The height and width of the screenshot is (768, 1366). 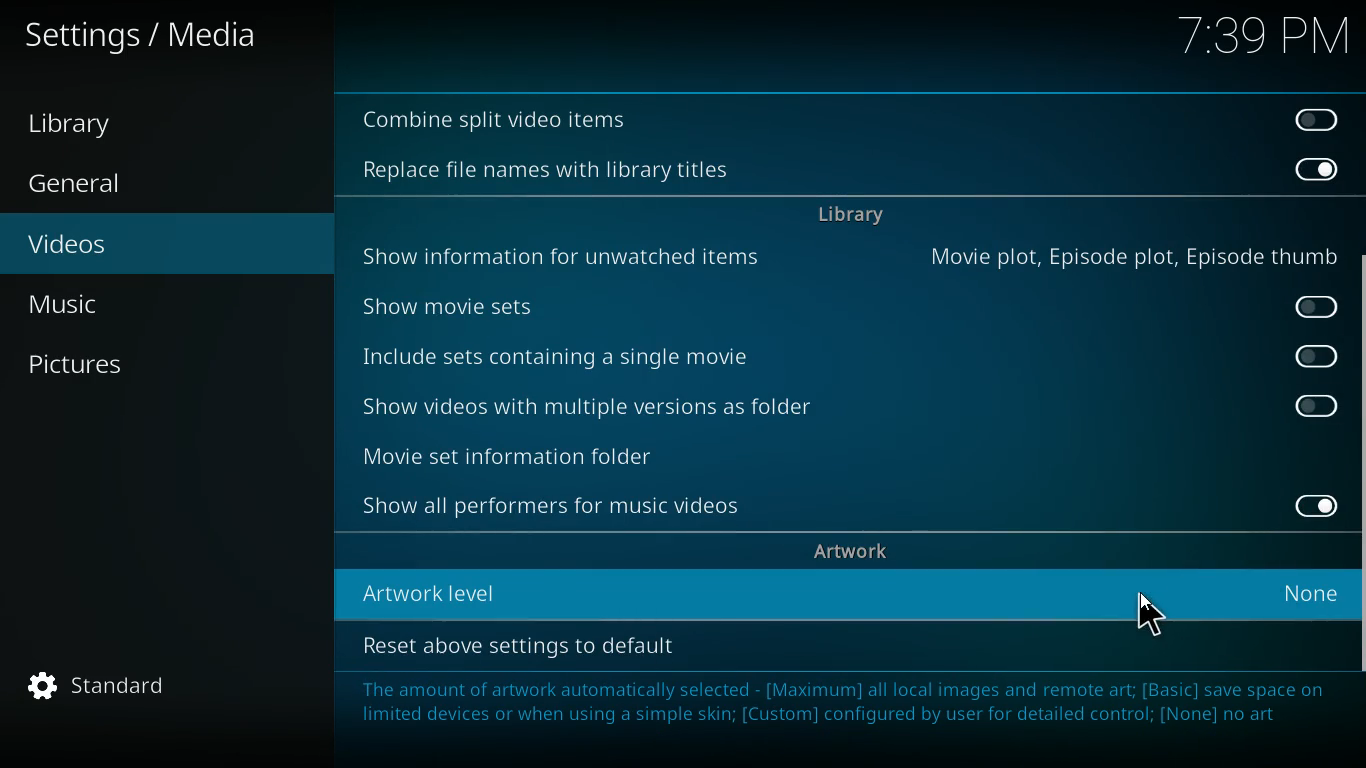 I want to click on music, so click(x=161, y=304).